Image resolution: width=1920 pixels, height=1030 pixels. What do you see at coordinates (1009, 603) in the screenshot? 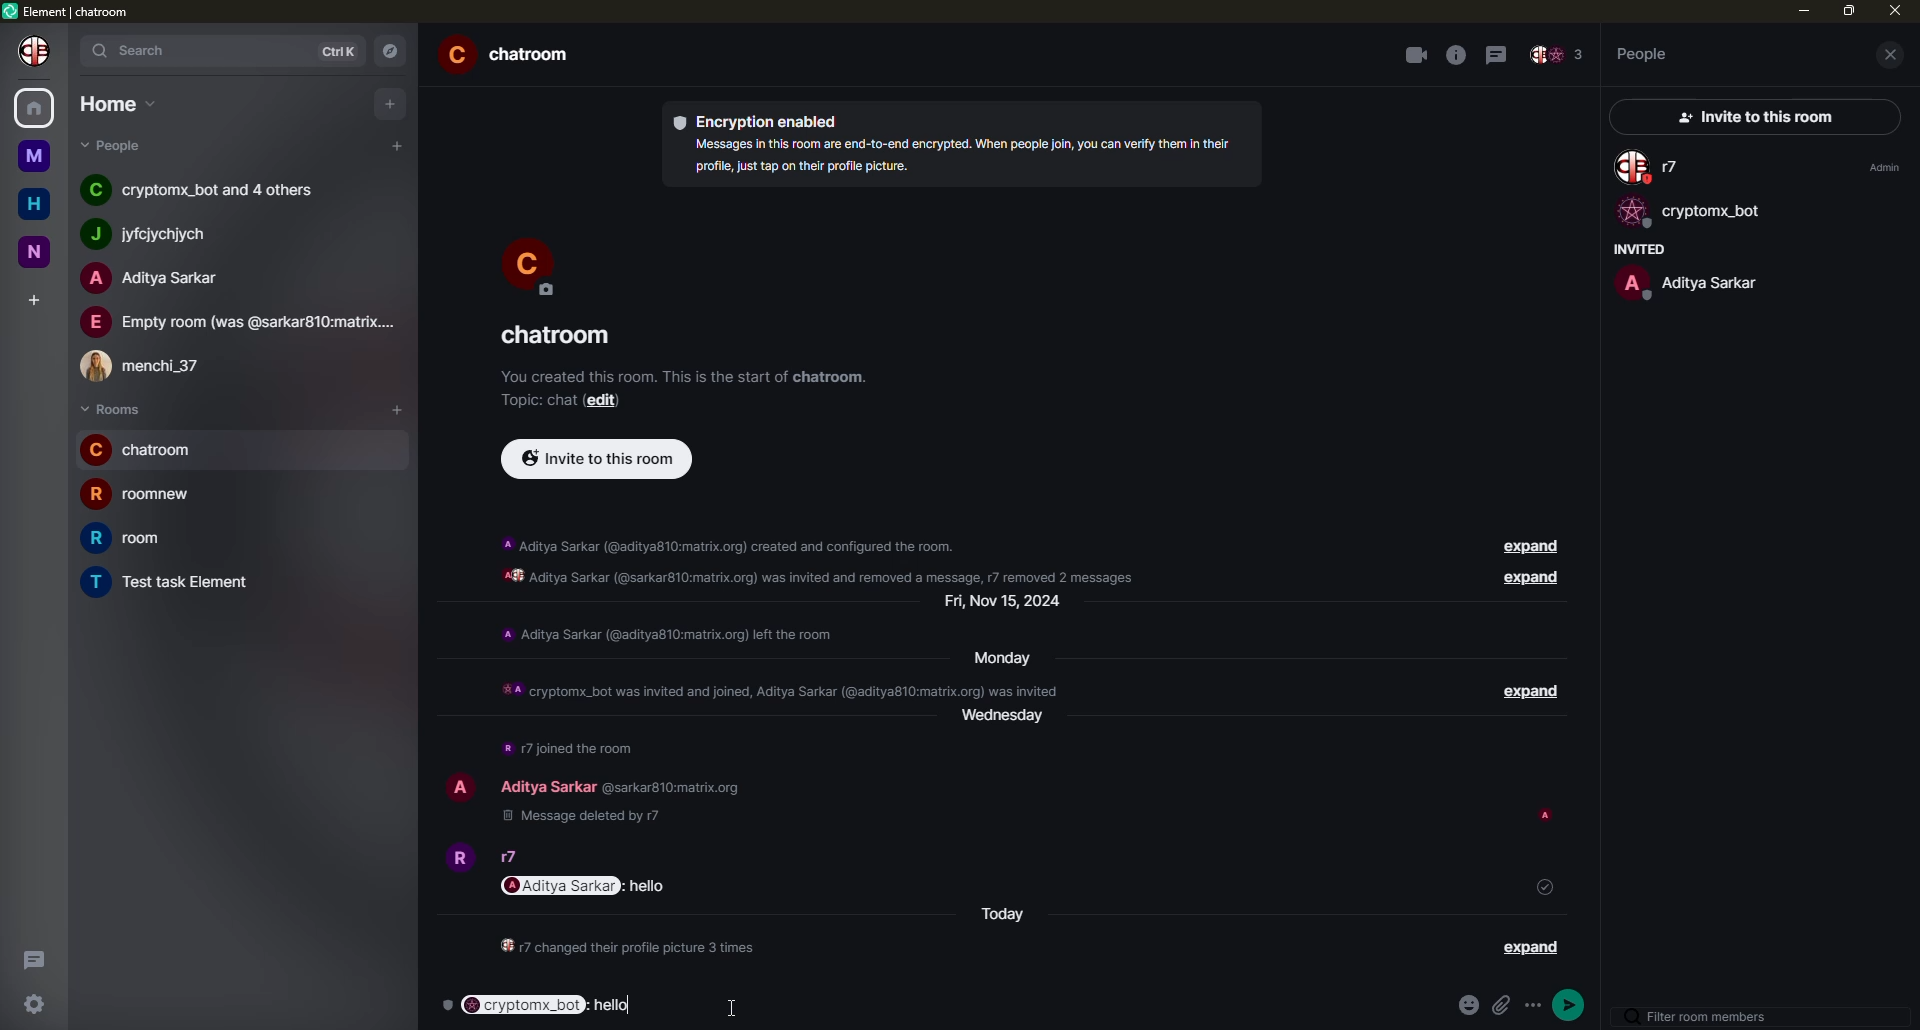
I see `day` at bounding box center [1009, 603].